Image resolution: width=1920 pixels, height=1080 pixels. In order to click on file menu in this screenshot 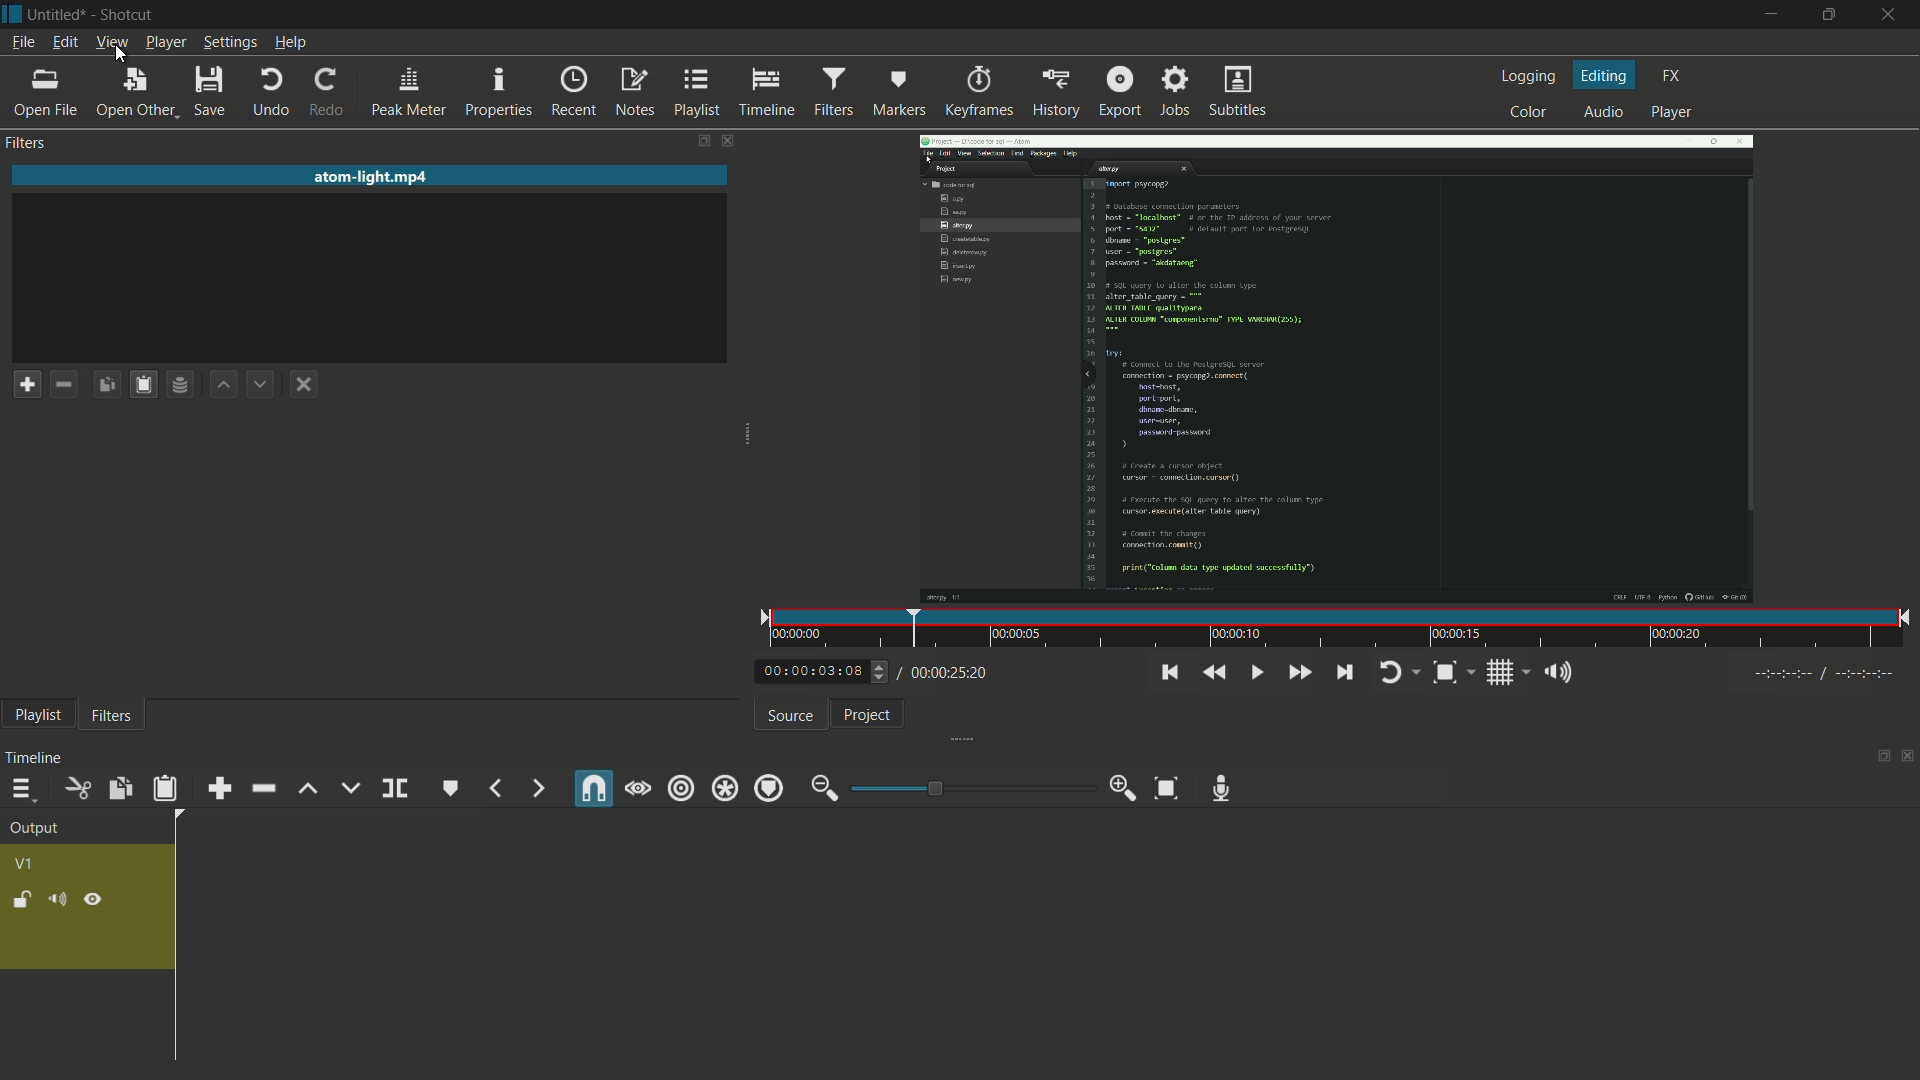, I will do `click(22, 43)`.